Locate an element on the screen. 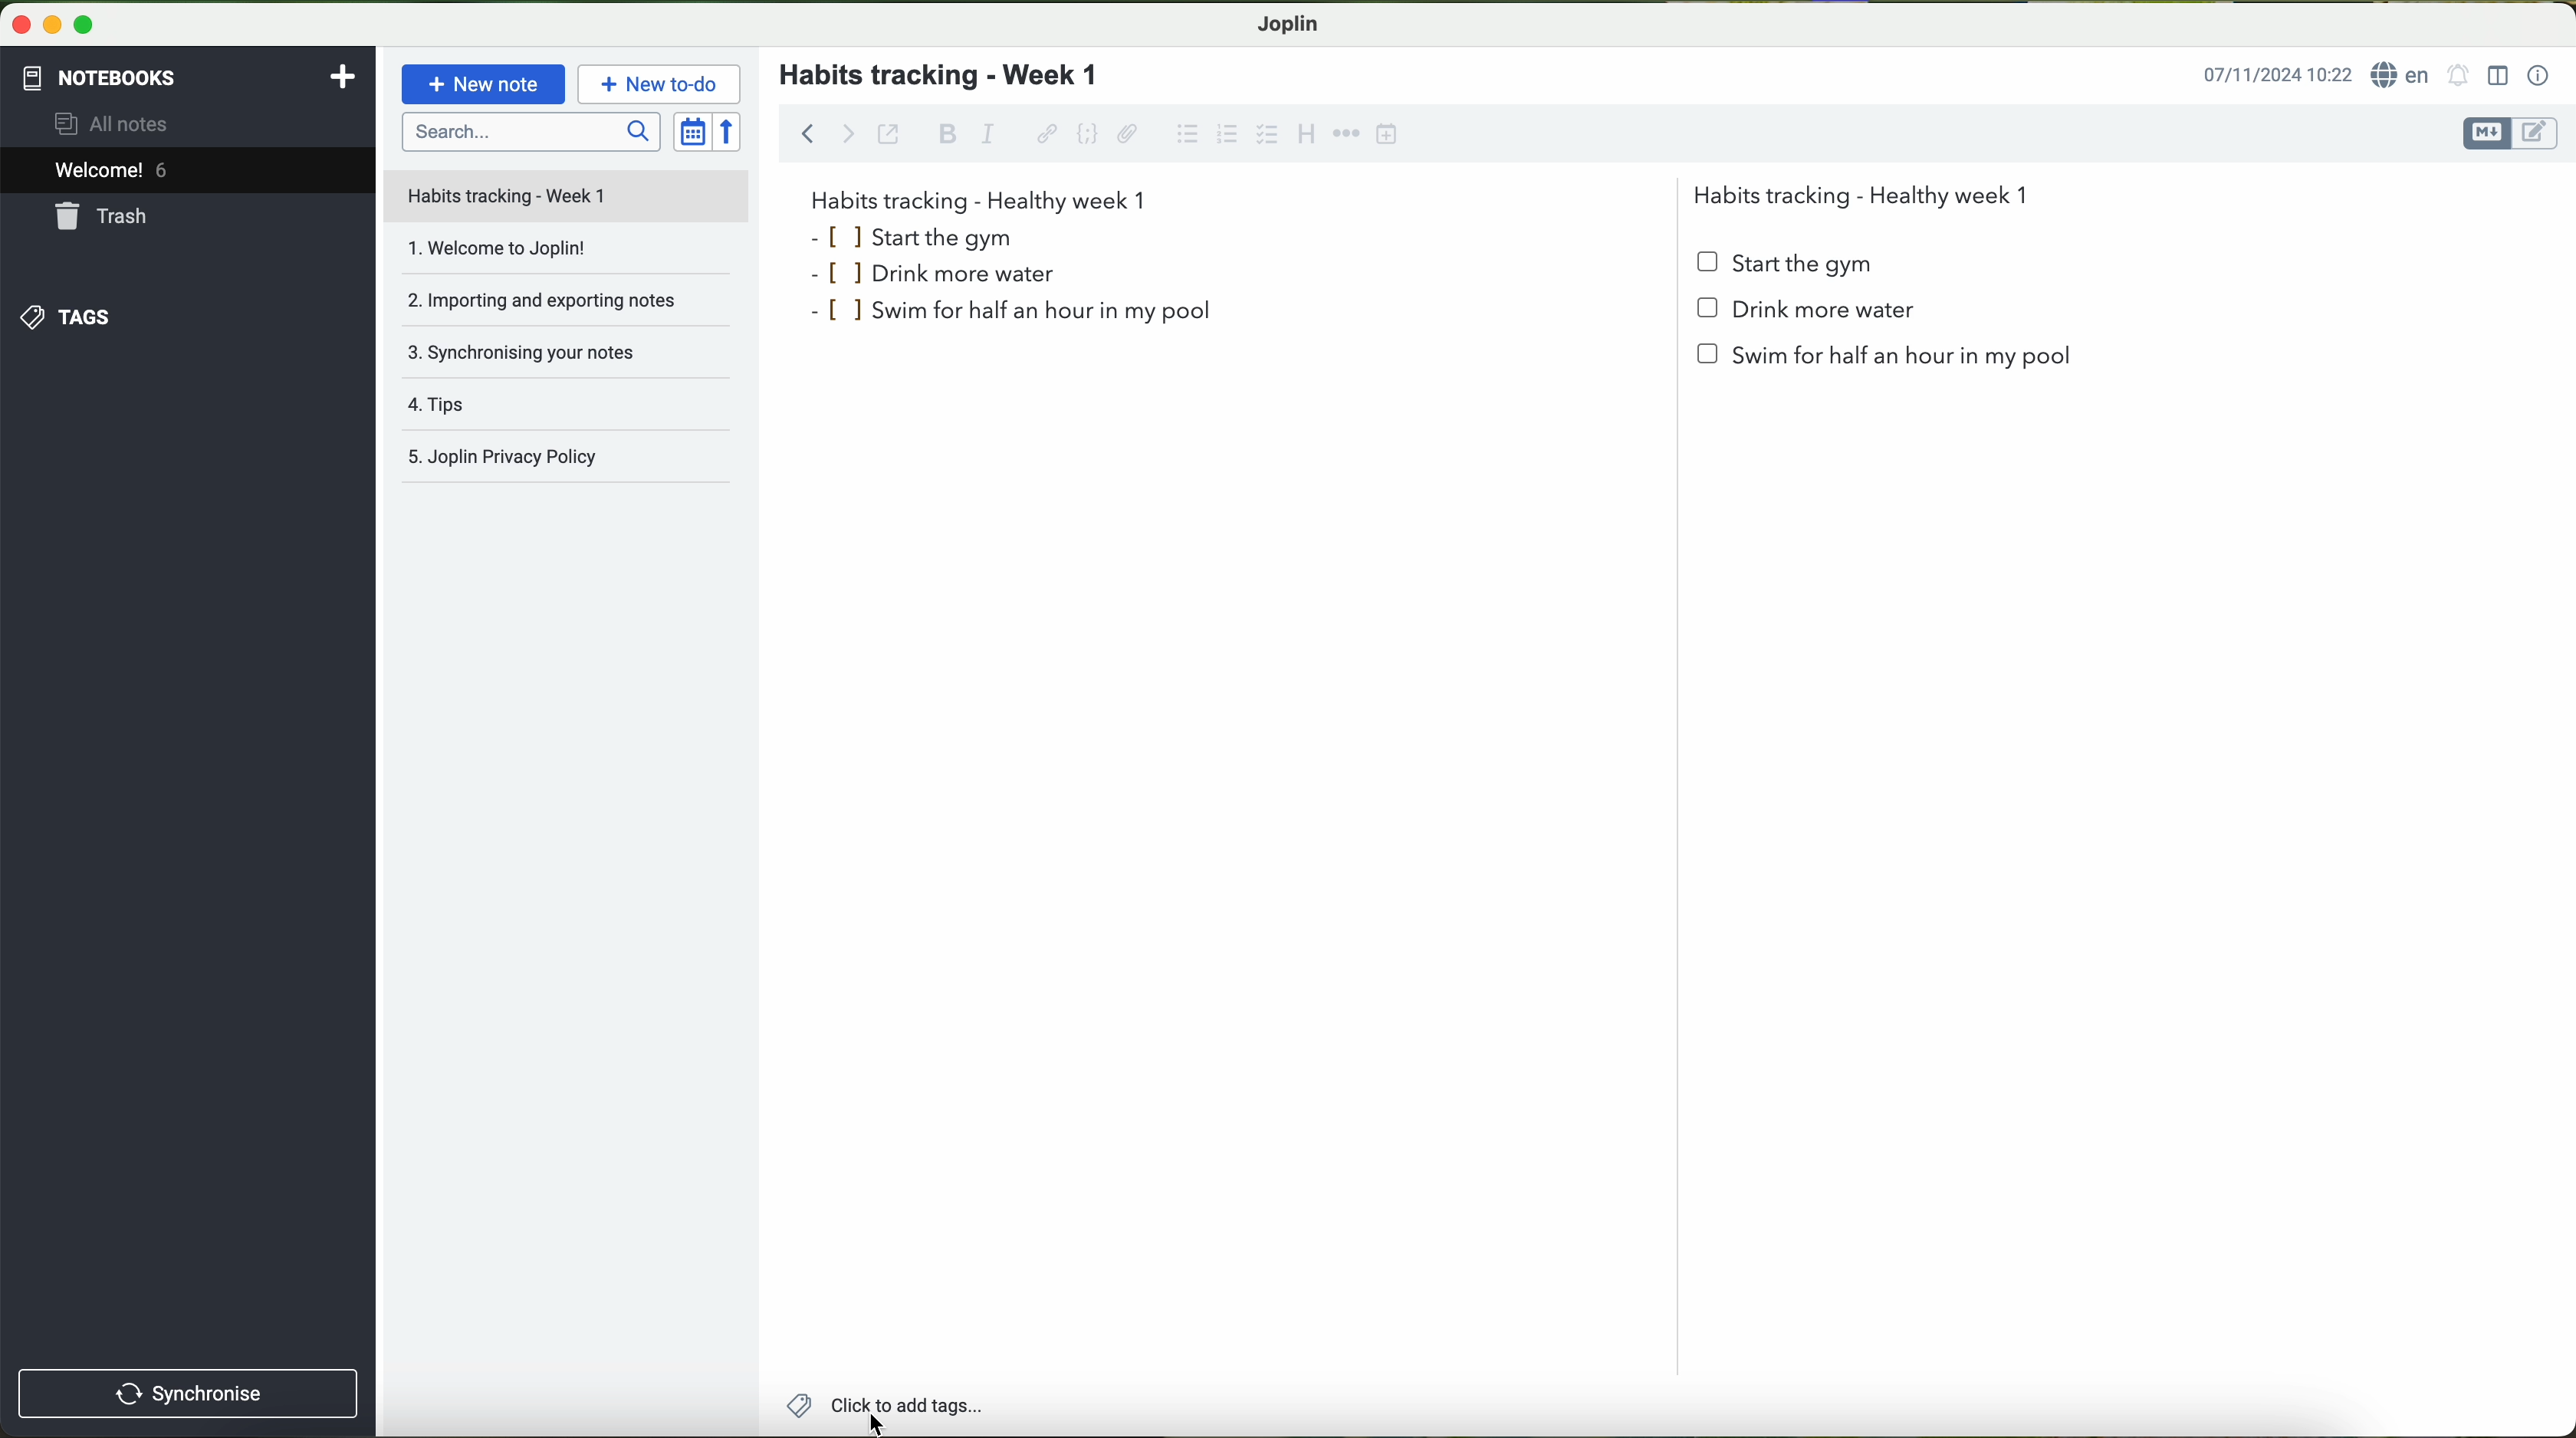 The height and width of the screenshot is (1438, 2576). start the gym is located at coordinates (916, 236).